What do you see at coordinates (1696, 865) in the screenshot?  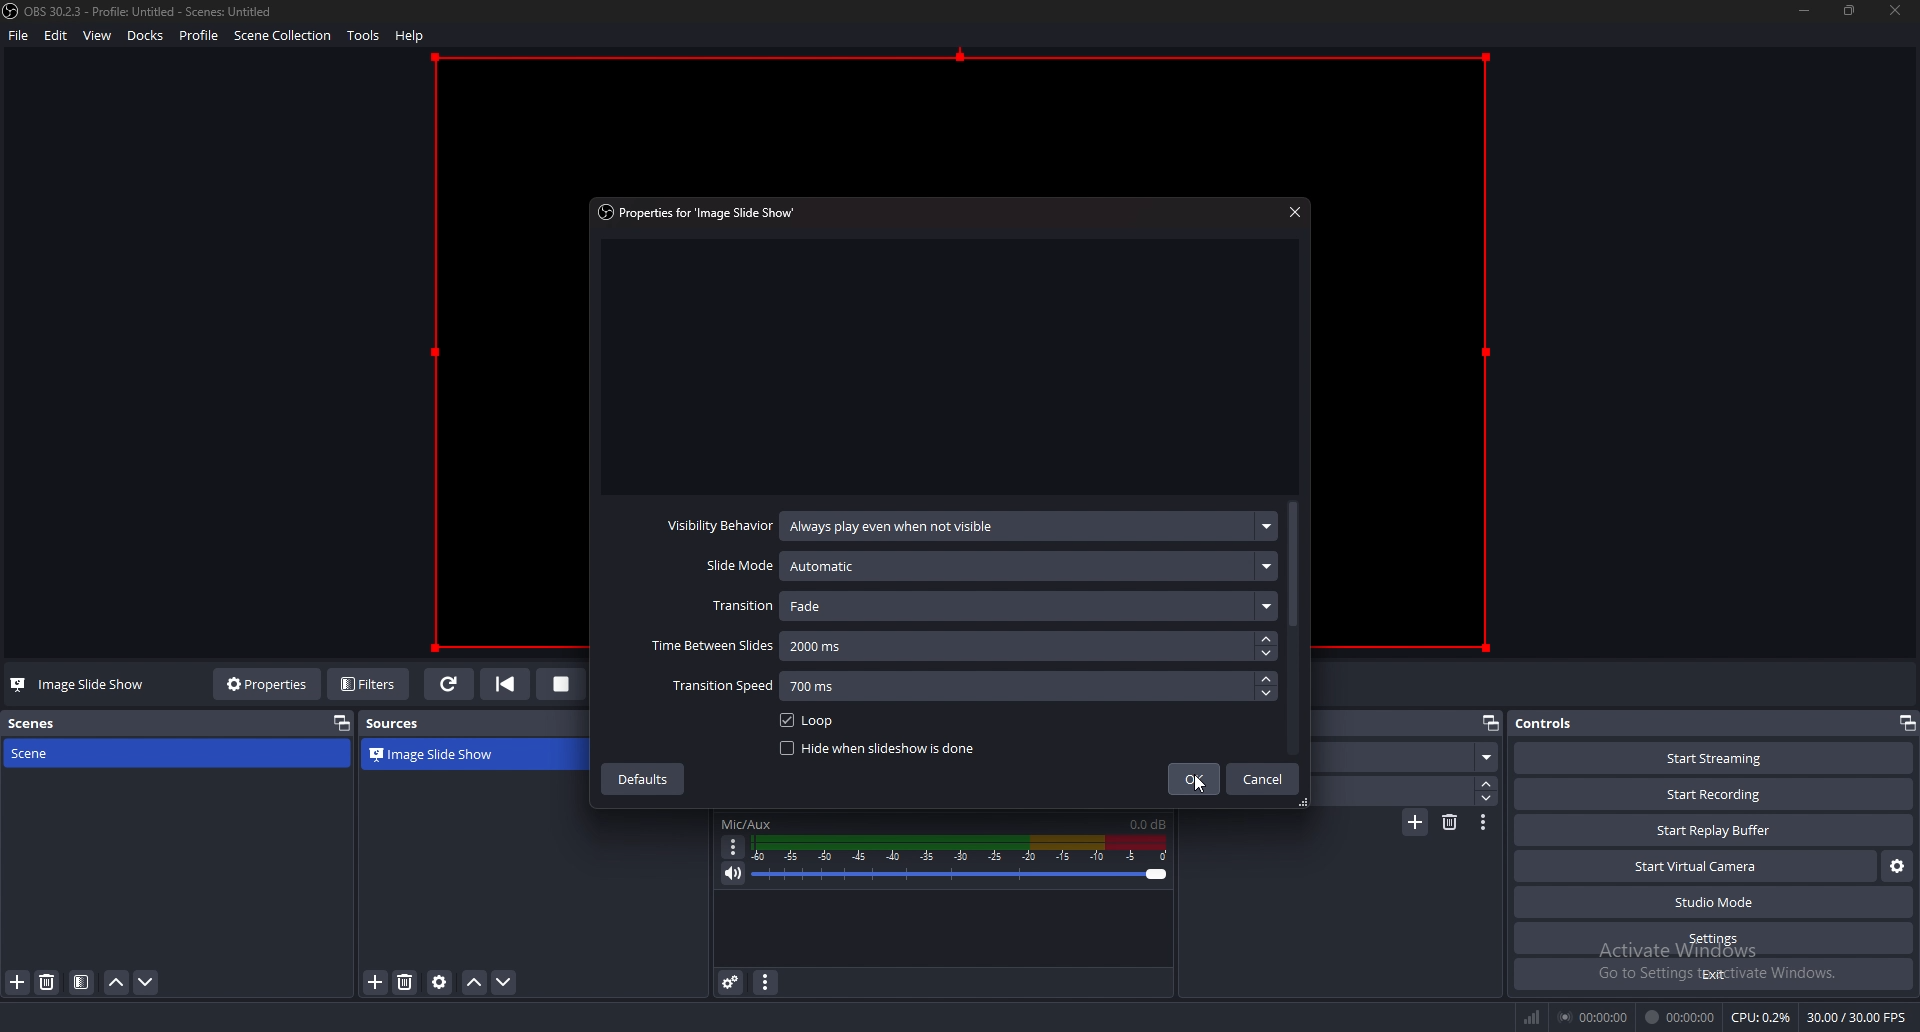 I see `start virtual camera` at bounding box center [1696, 865].